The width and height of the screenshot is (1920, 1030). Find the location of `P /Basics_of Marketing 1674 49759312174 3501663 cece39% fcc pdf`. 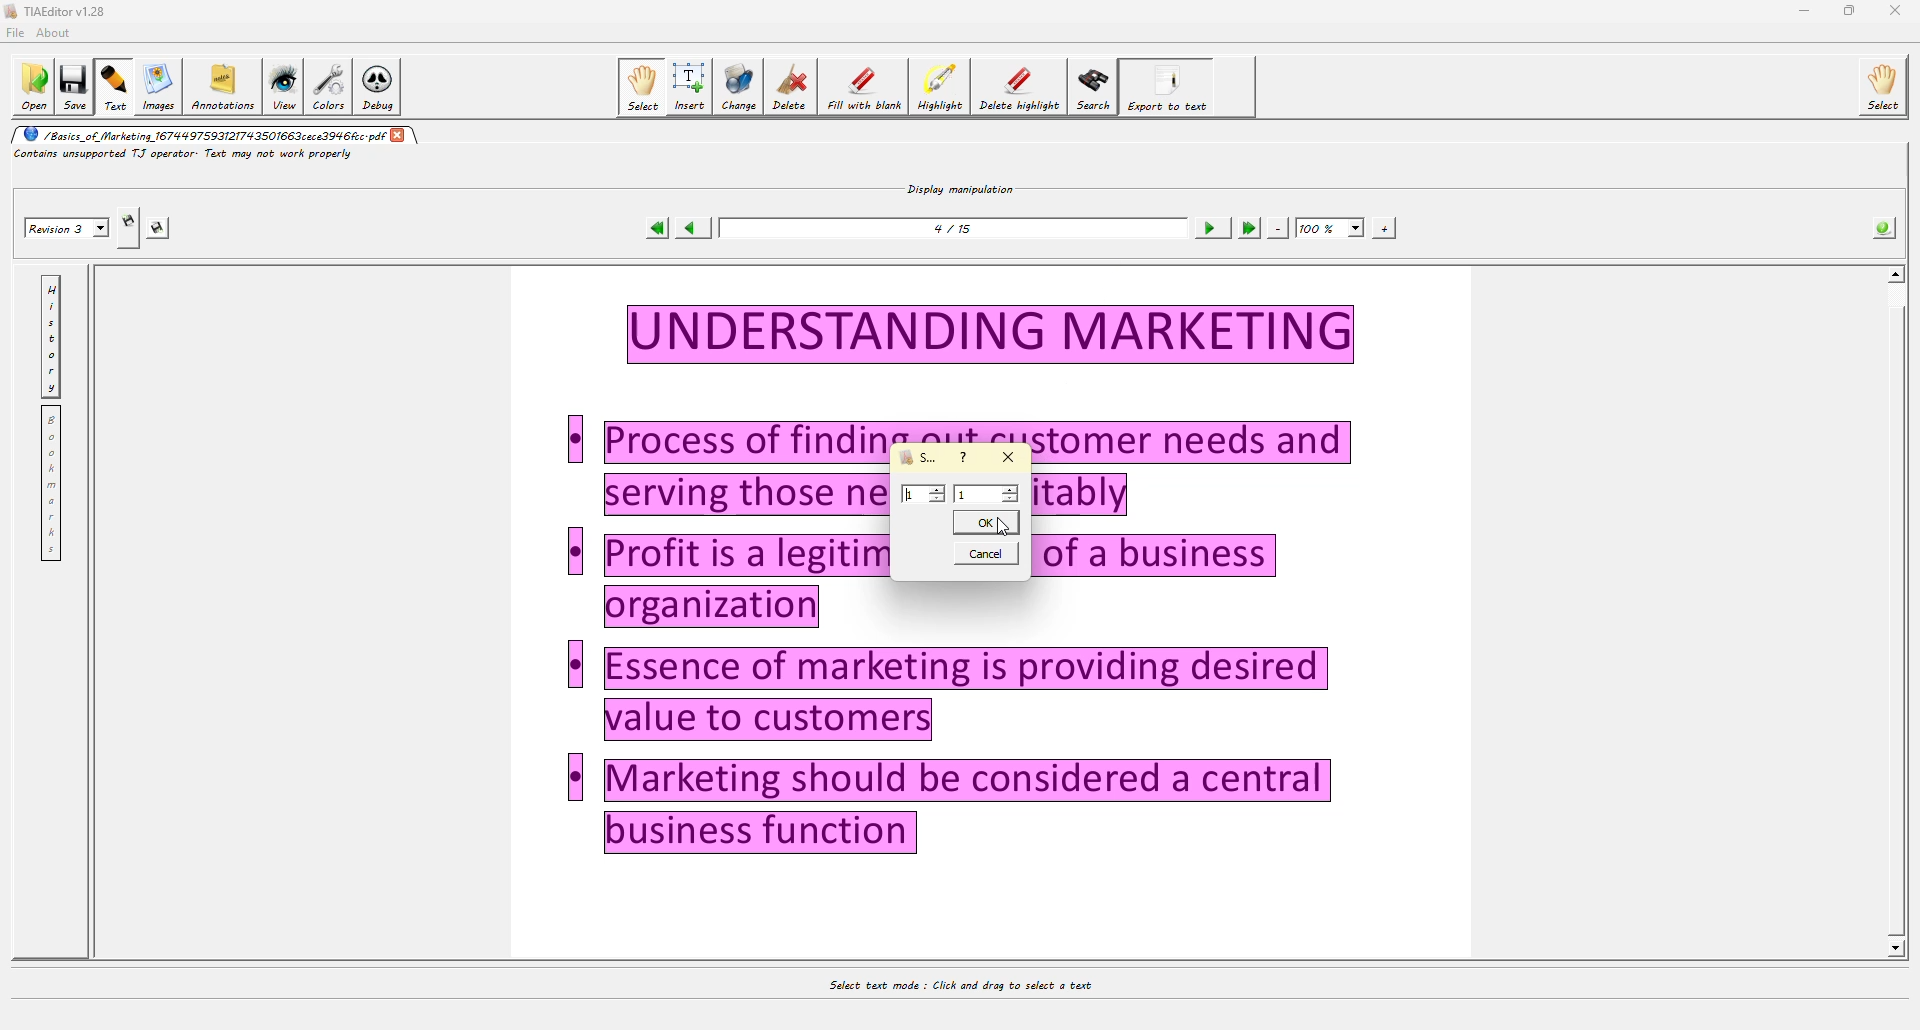

P /Basics_of Marketing 1674 49759312174 3501663 cece39% fcc pdf is located at coordinates (200, 134).